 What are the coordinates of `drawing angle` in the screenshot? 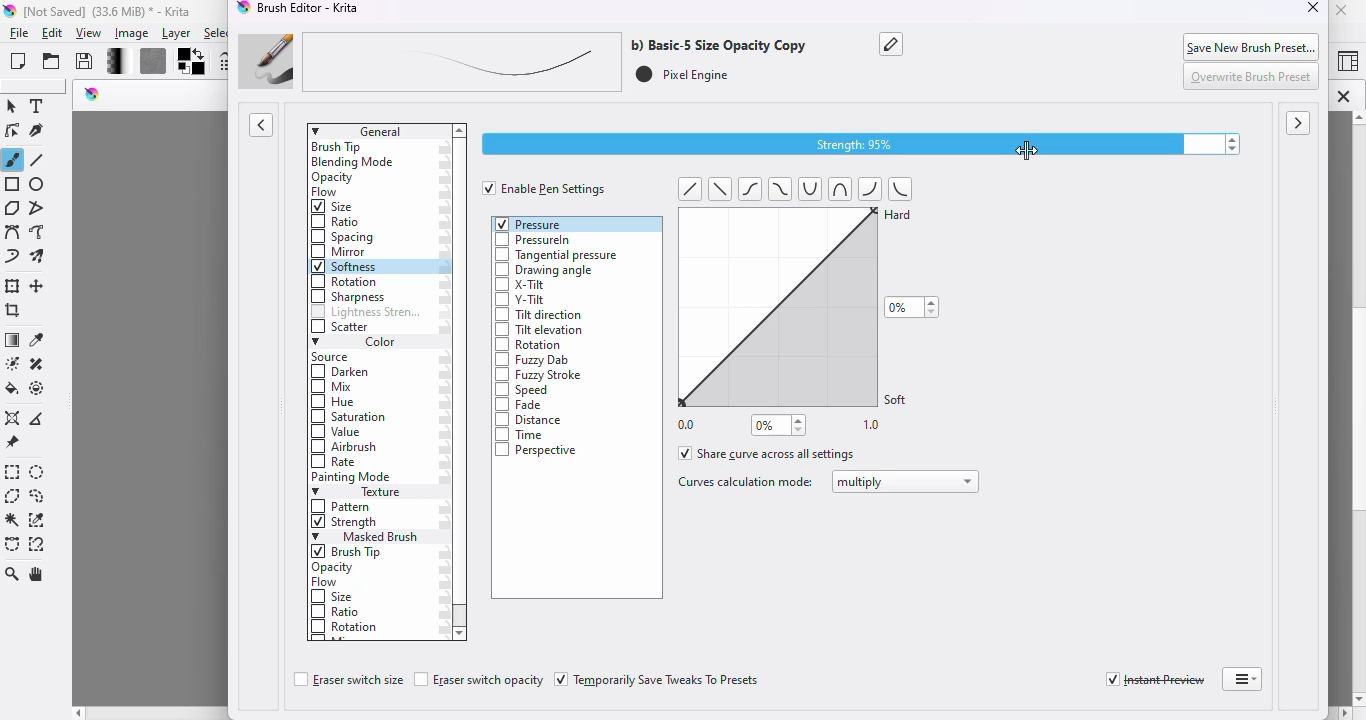 It's located at (543, 271).